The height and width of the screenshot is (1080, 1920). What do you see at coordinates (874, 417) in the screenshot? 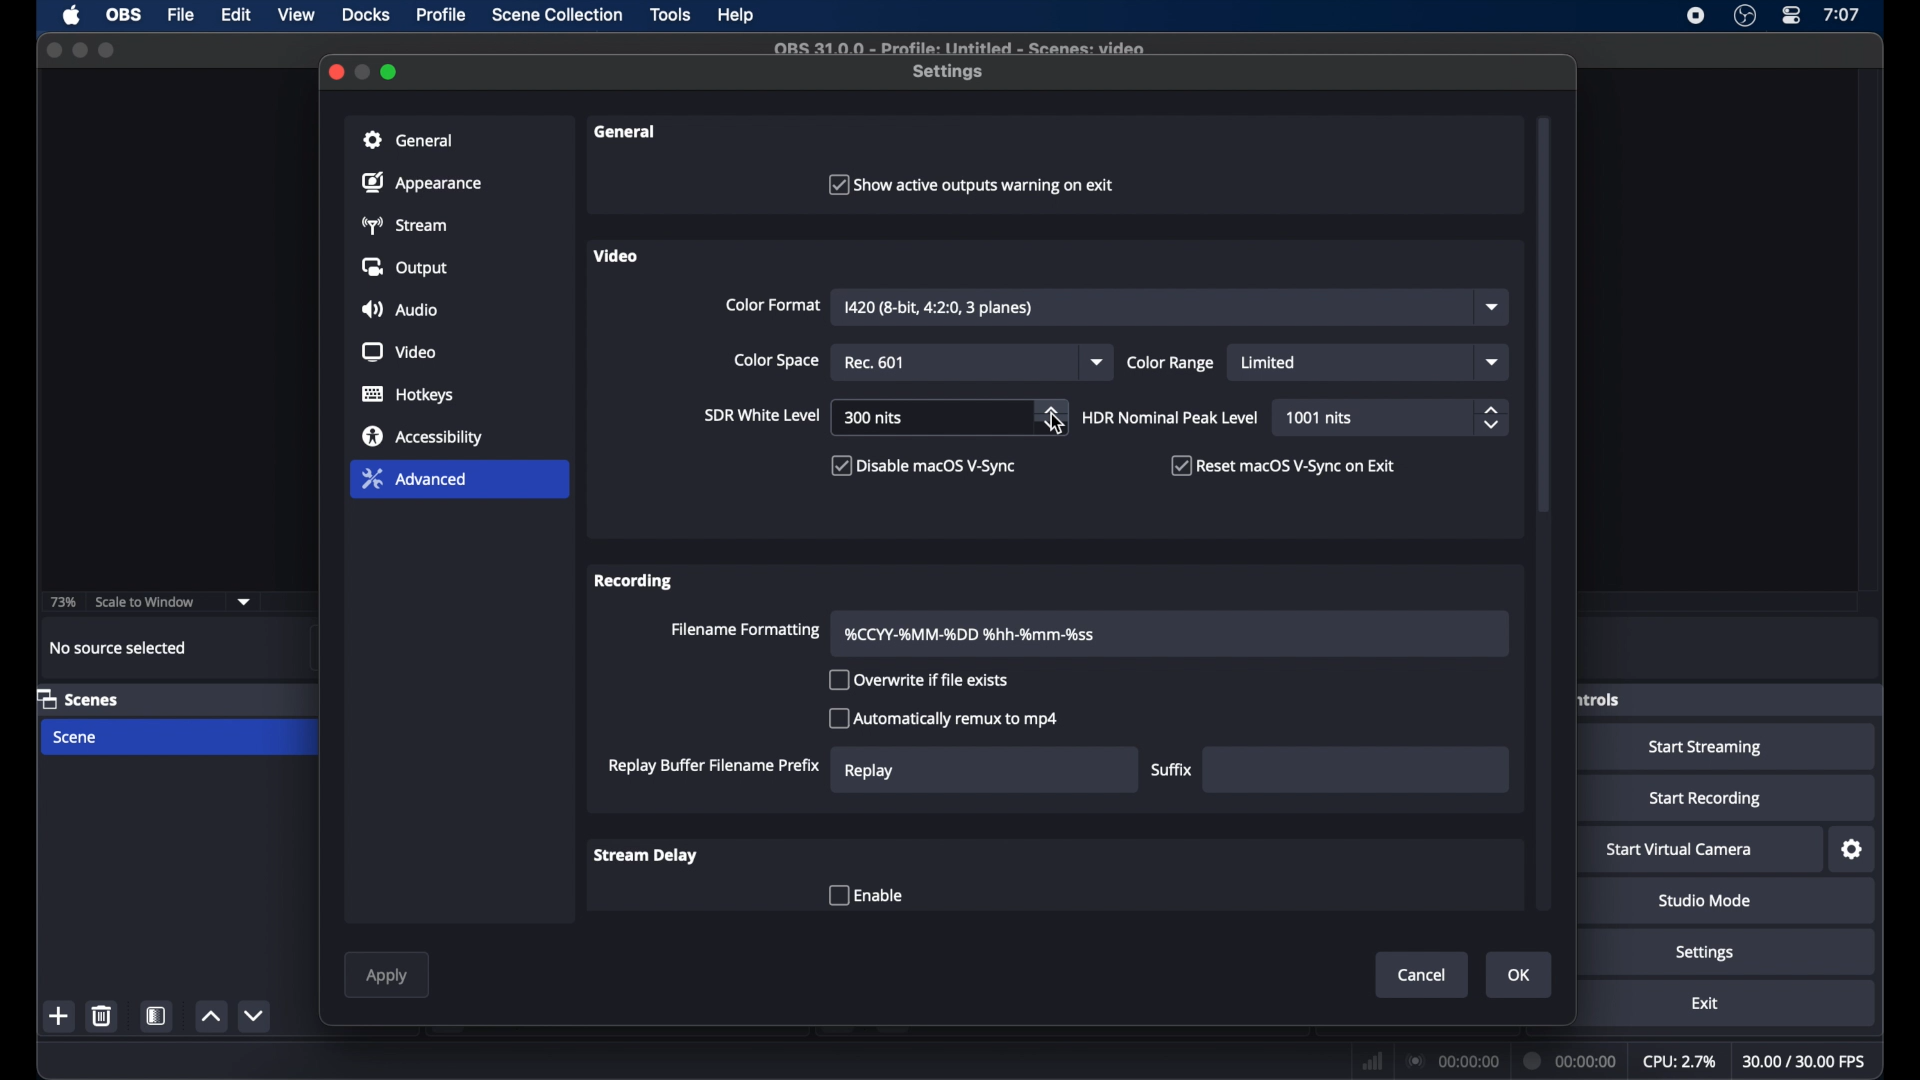
I see `300 nits` at bounding box center [874, 417].